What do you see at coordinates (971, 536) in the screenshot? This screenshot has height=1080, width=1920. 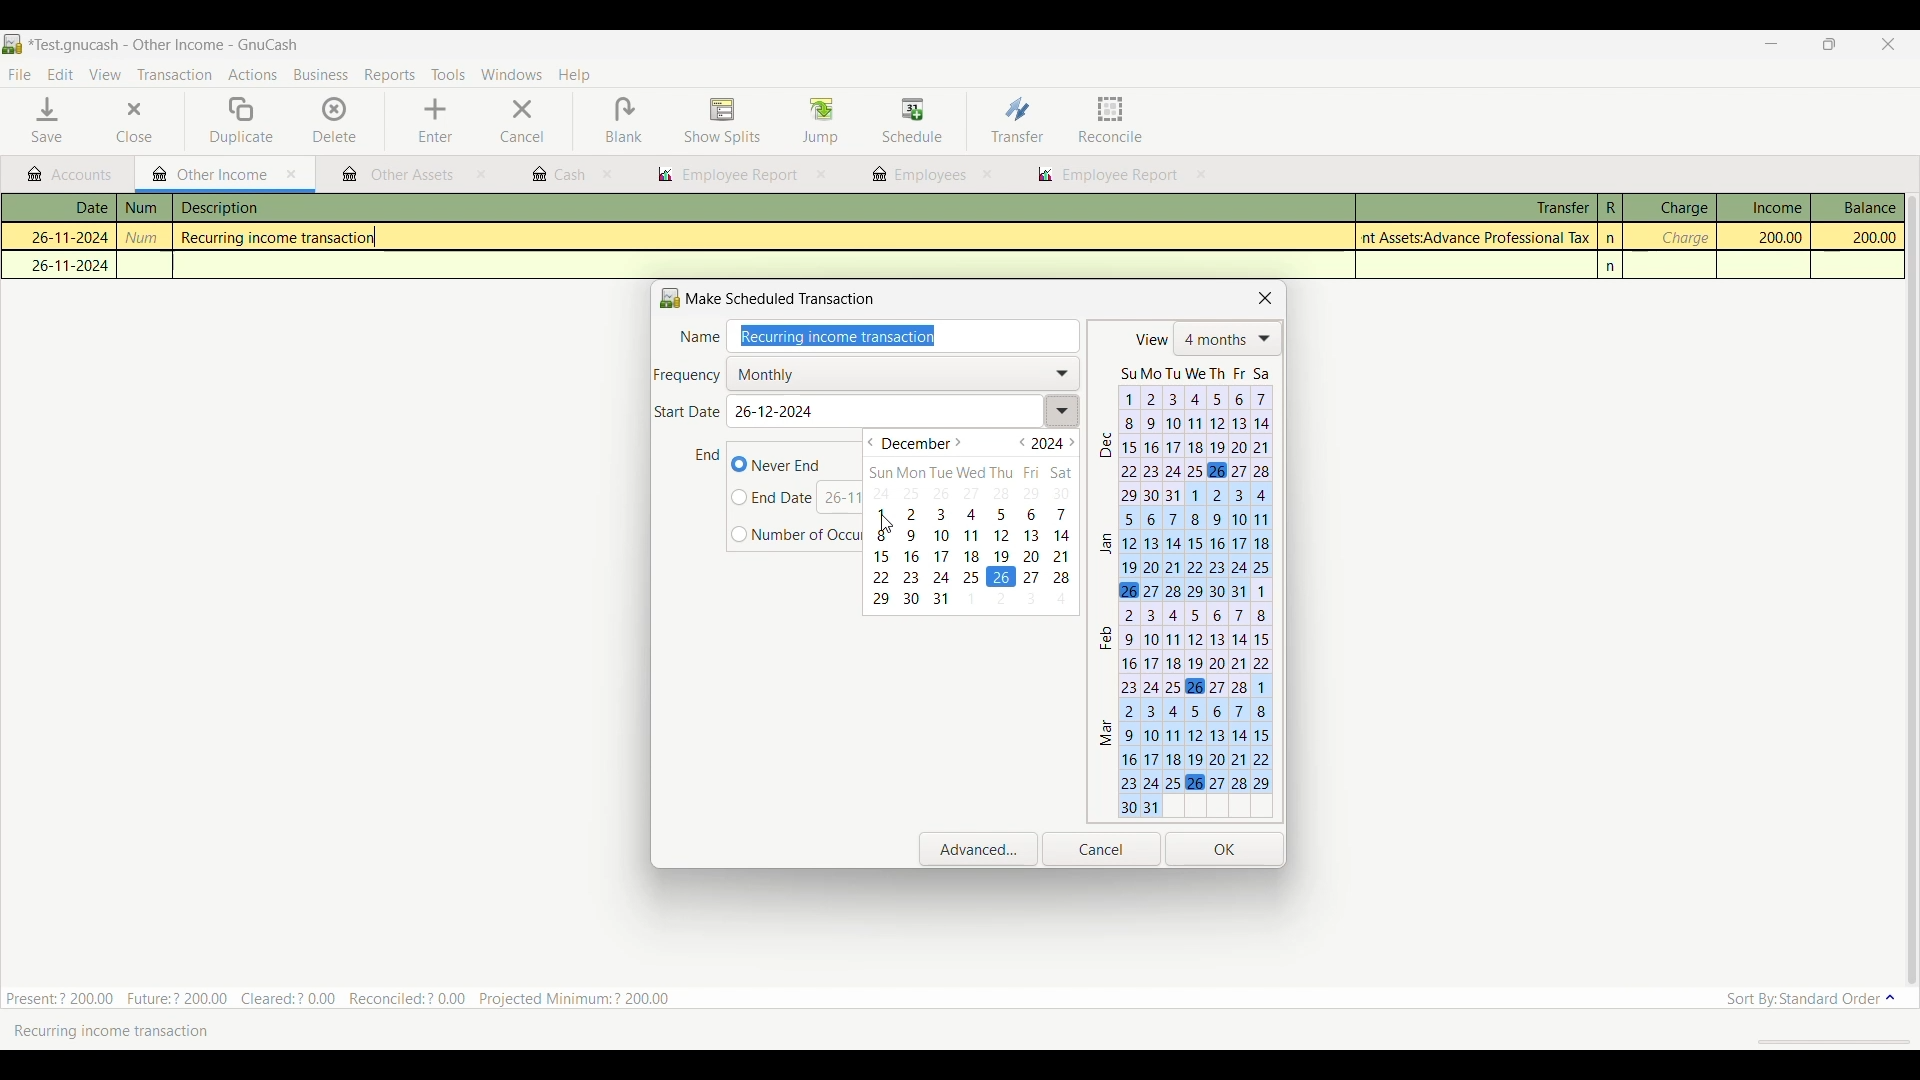 I see `Calendar of above mentioned month` at bounding box center [971, 536].